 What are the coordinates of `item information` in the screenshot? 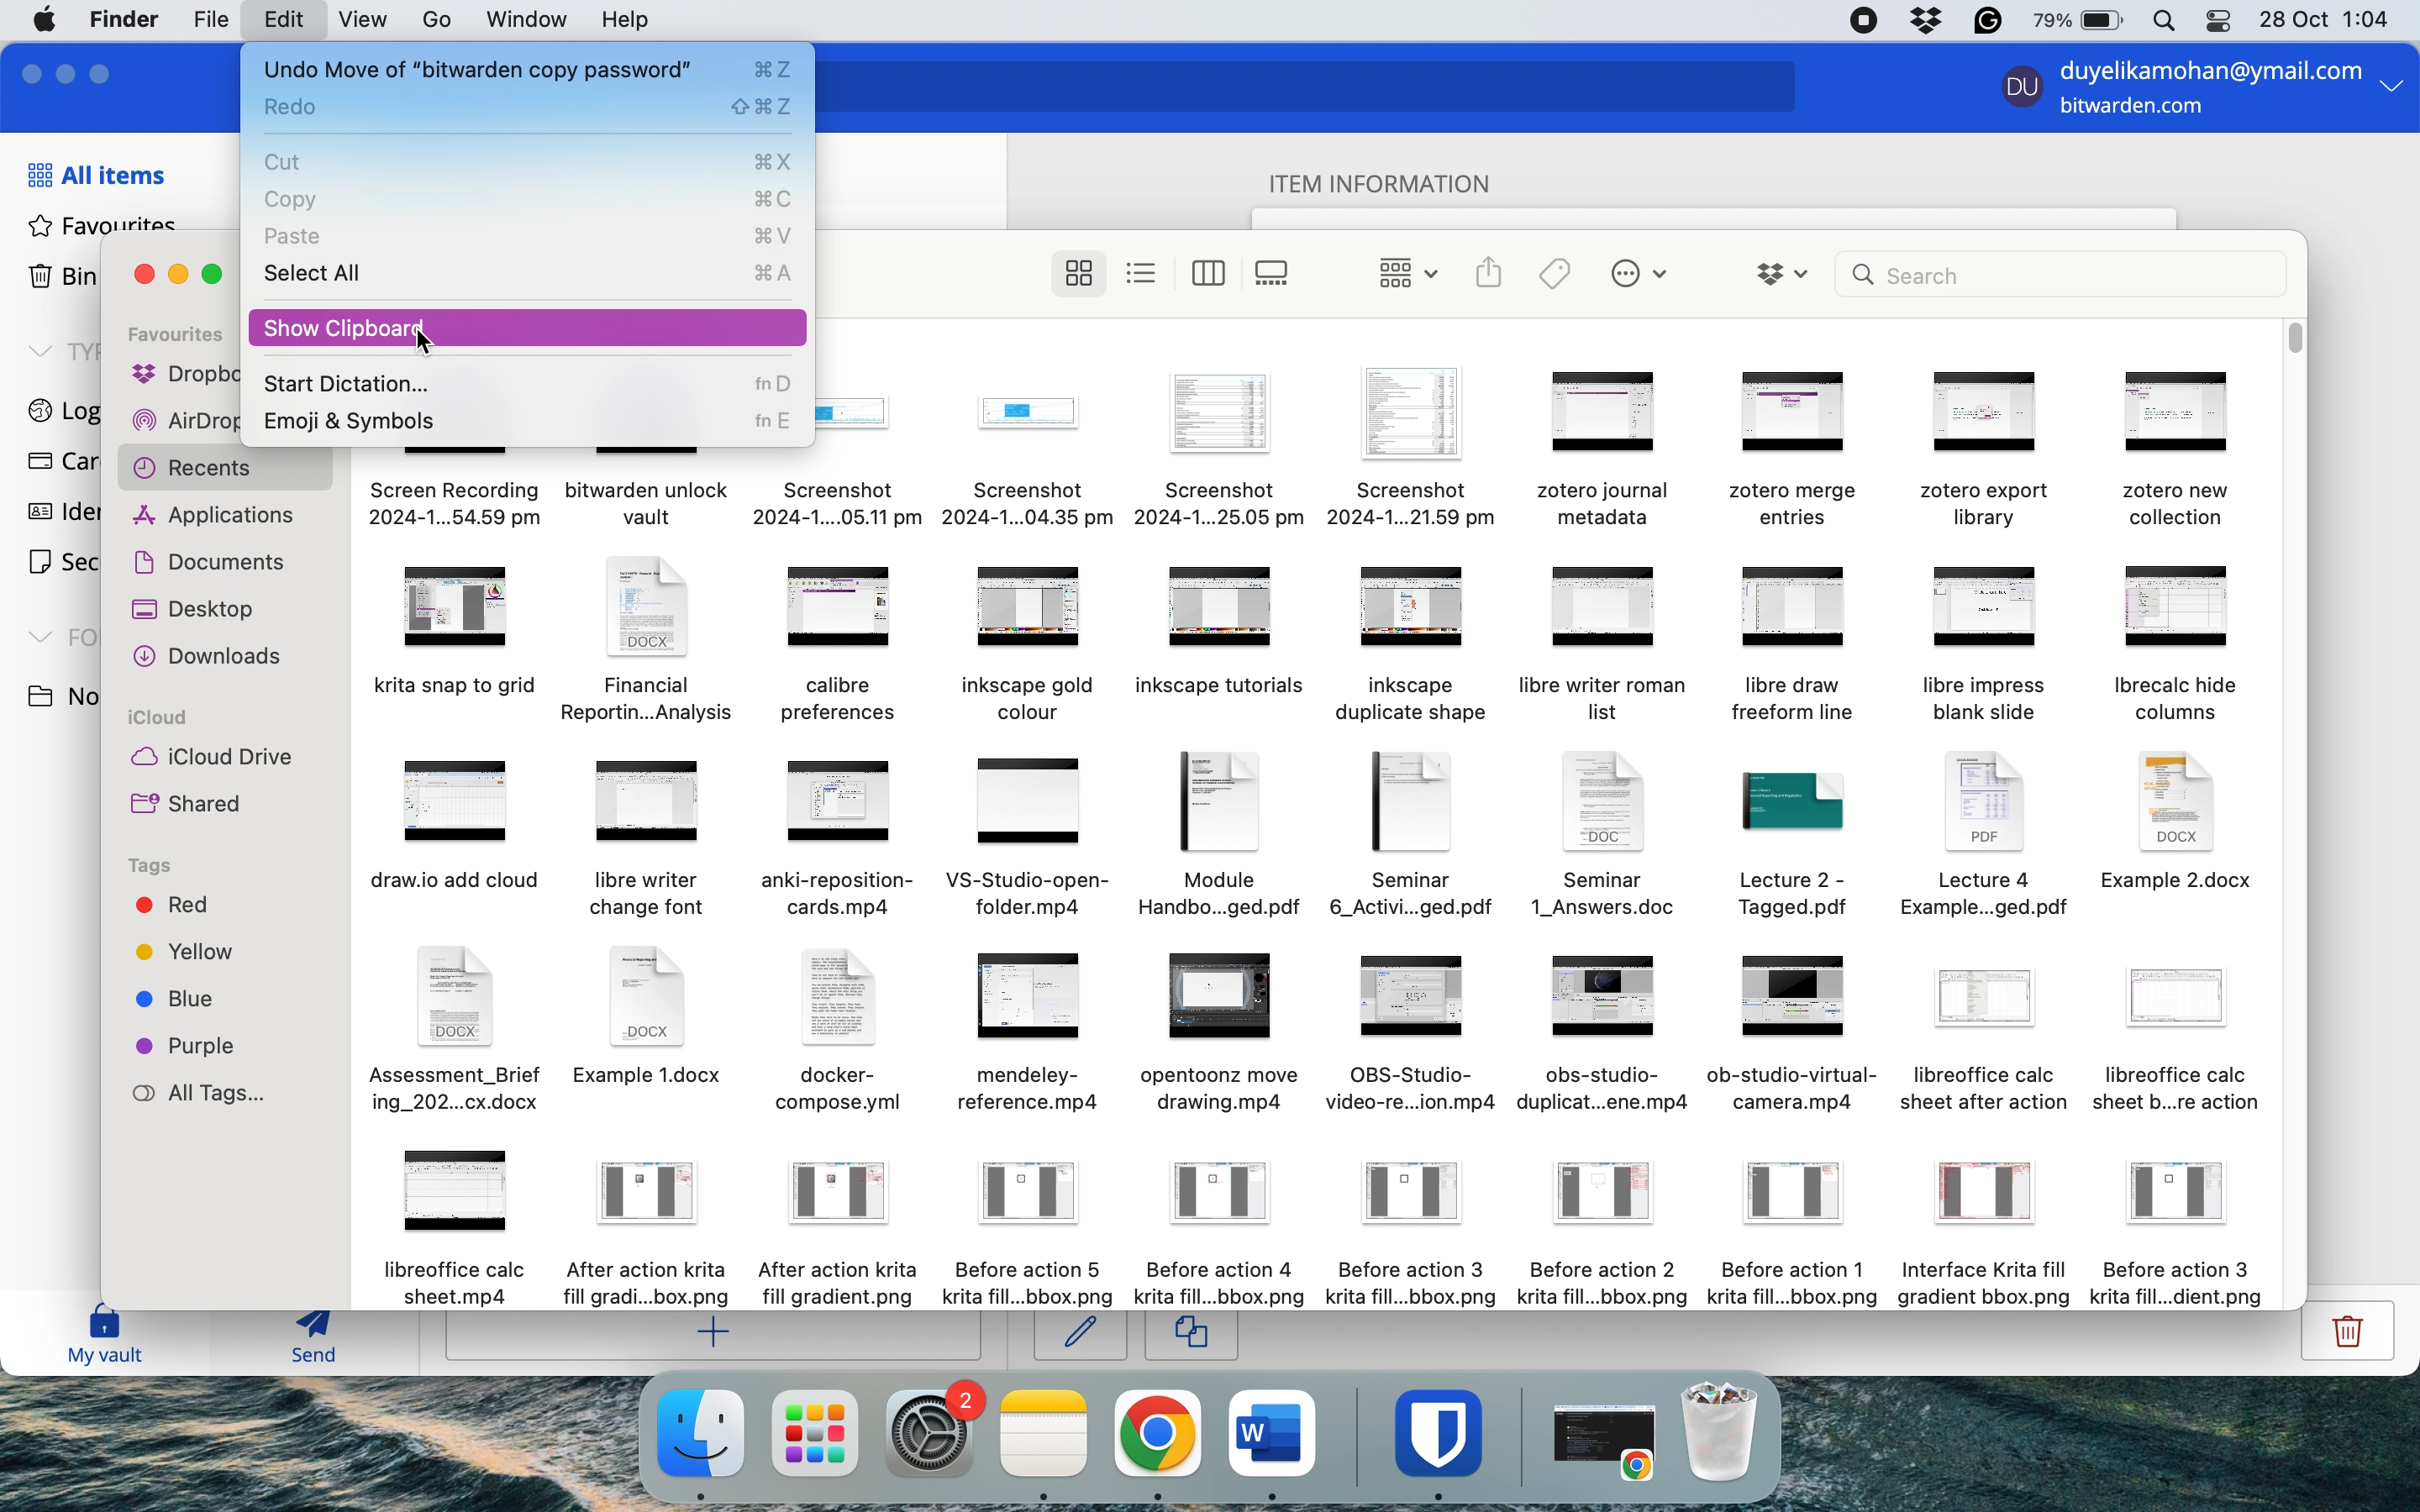 It's located at (1399, 180).